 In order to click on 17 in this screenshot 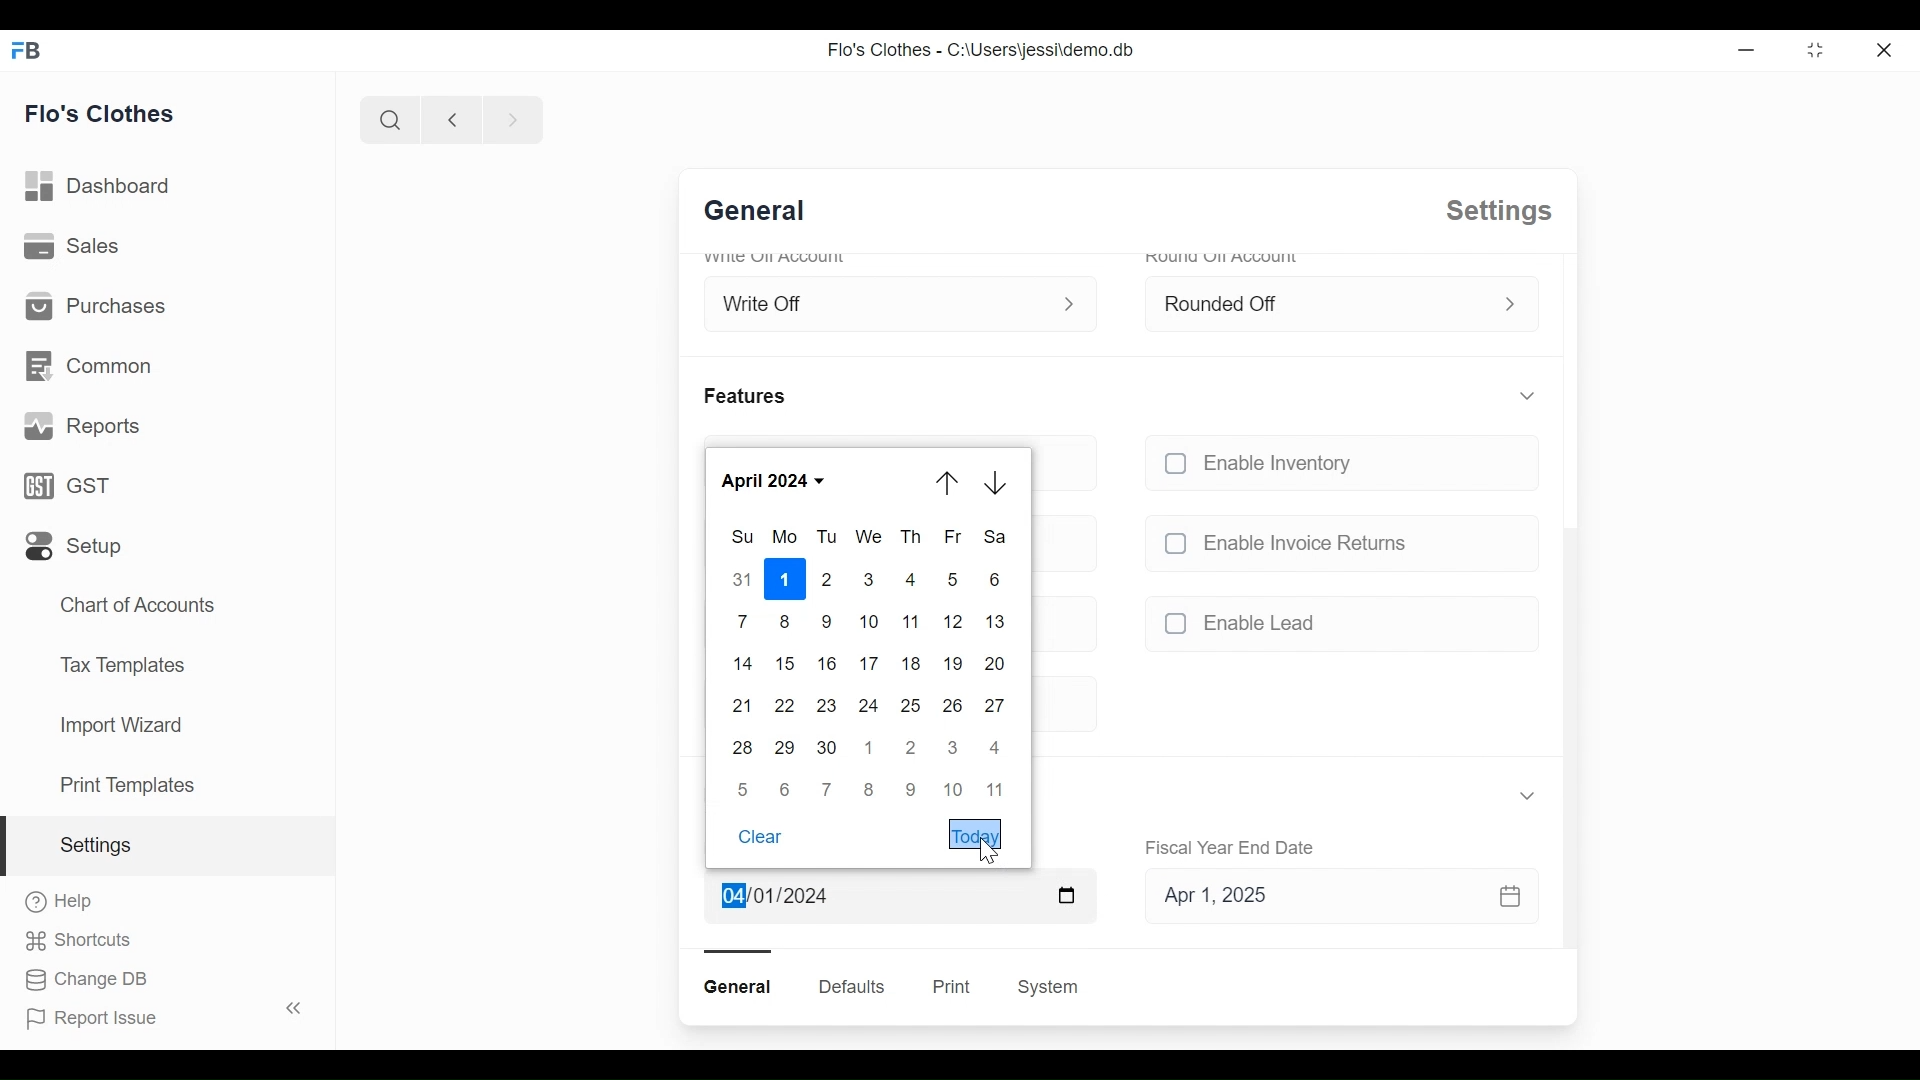, I will do `click(871, 662)`.